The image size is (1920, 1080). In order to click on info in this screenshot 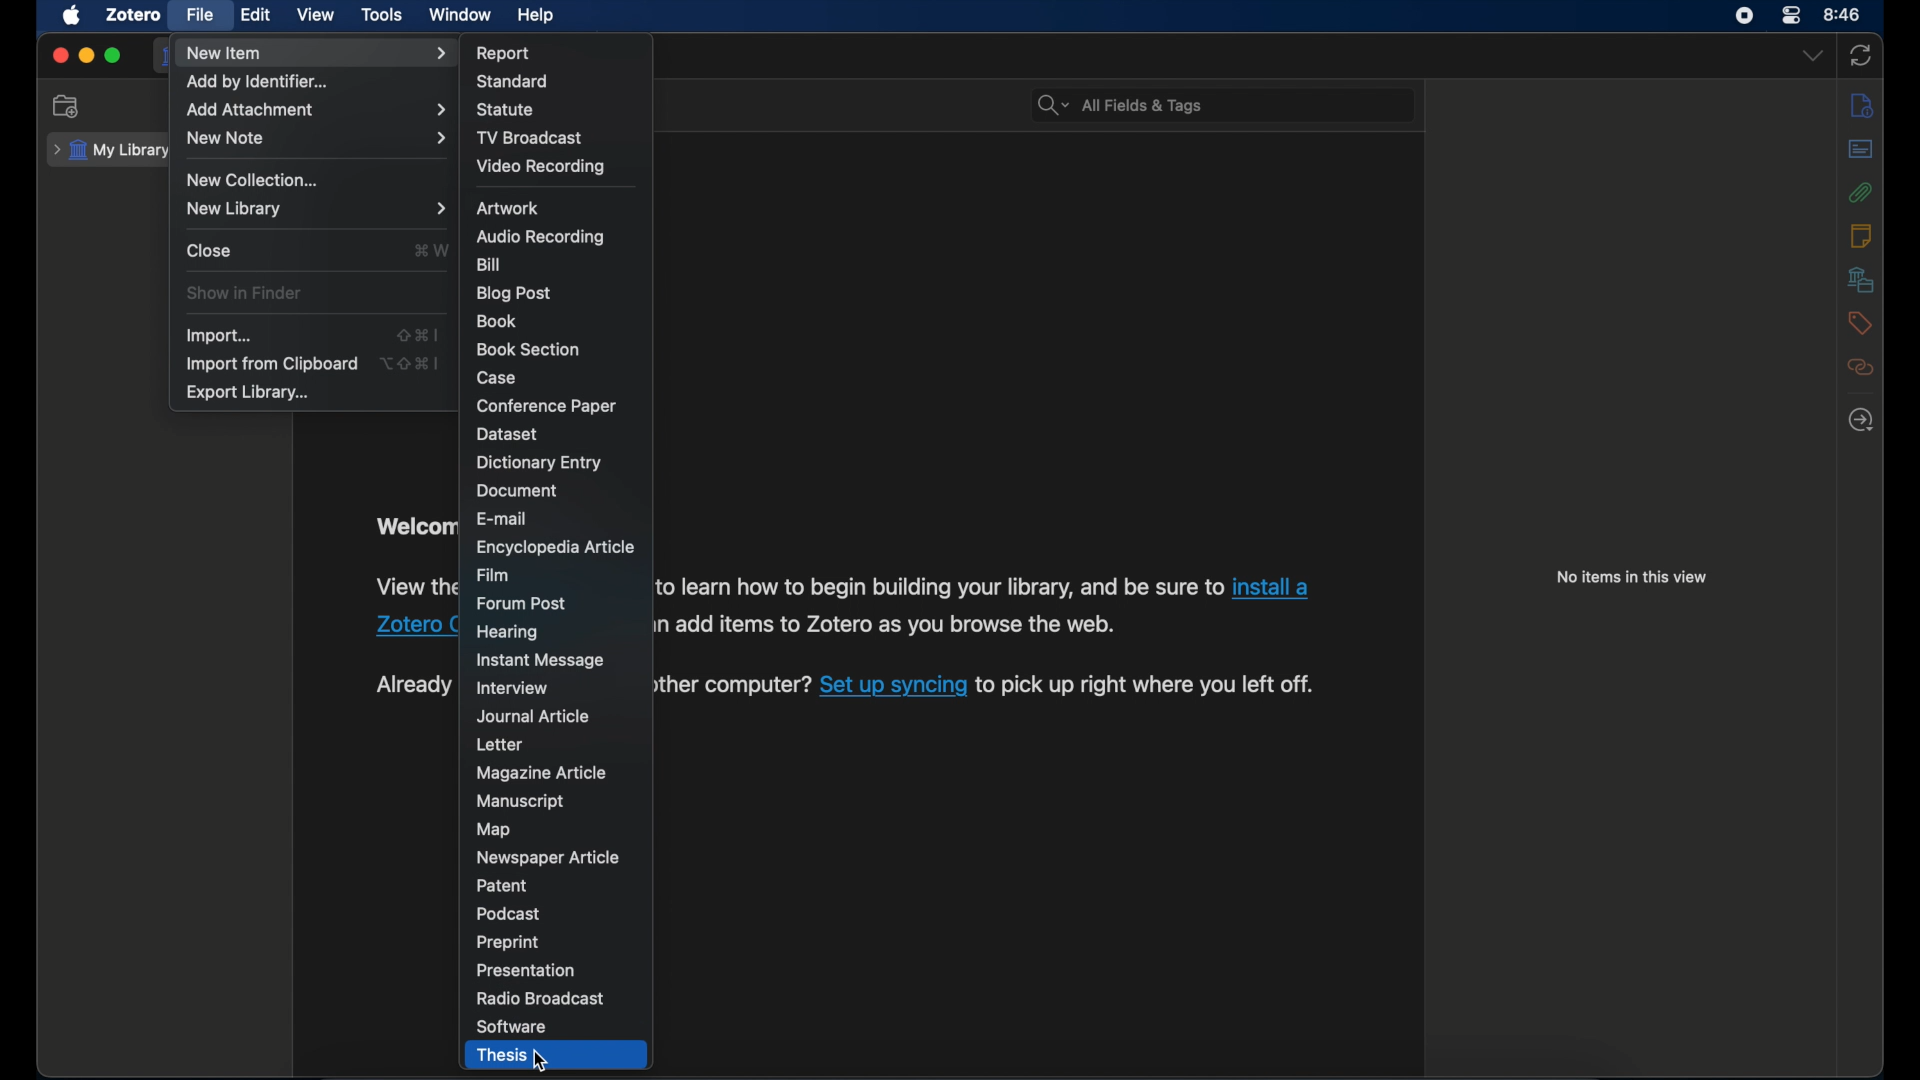, I will do `click(1861, 104)`.